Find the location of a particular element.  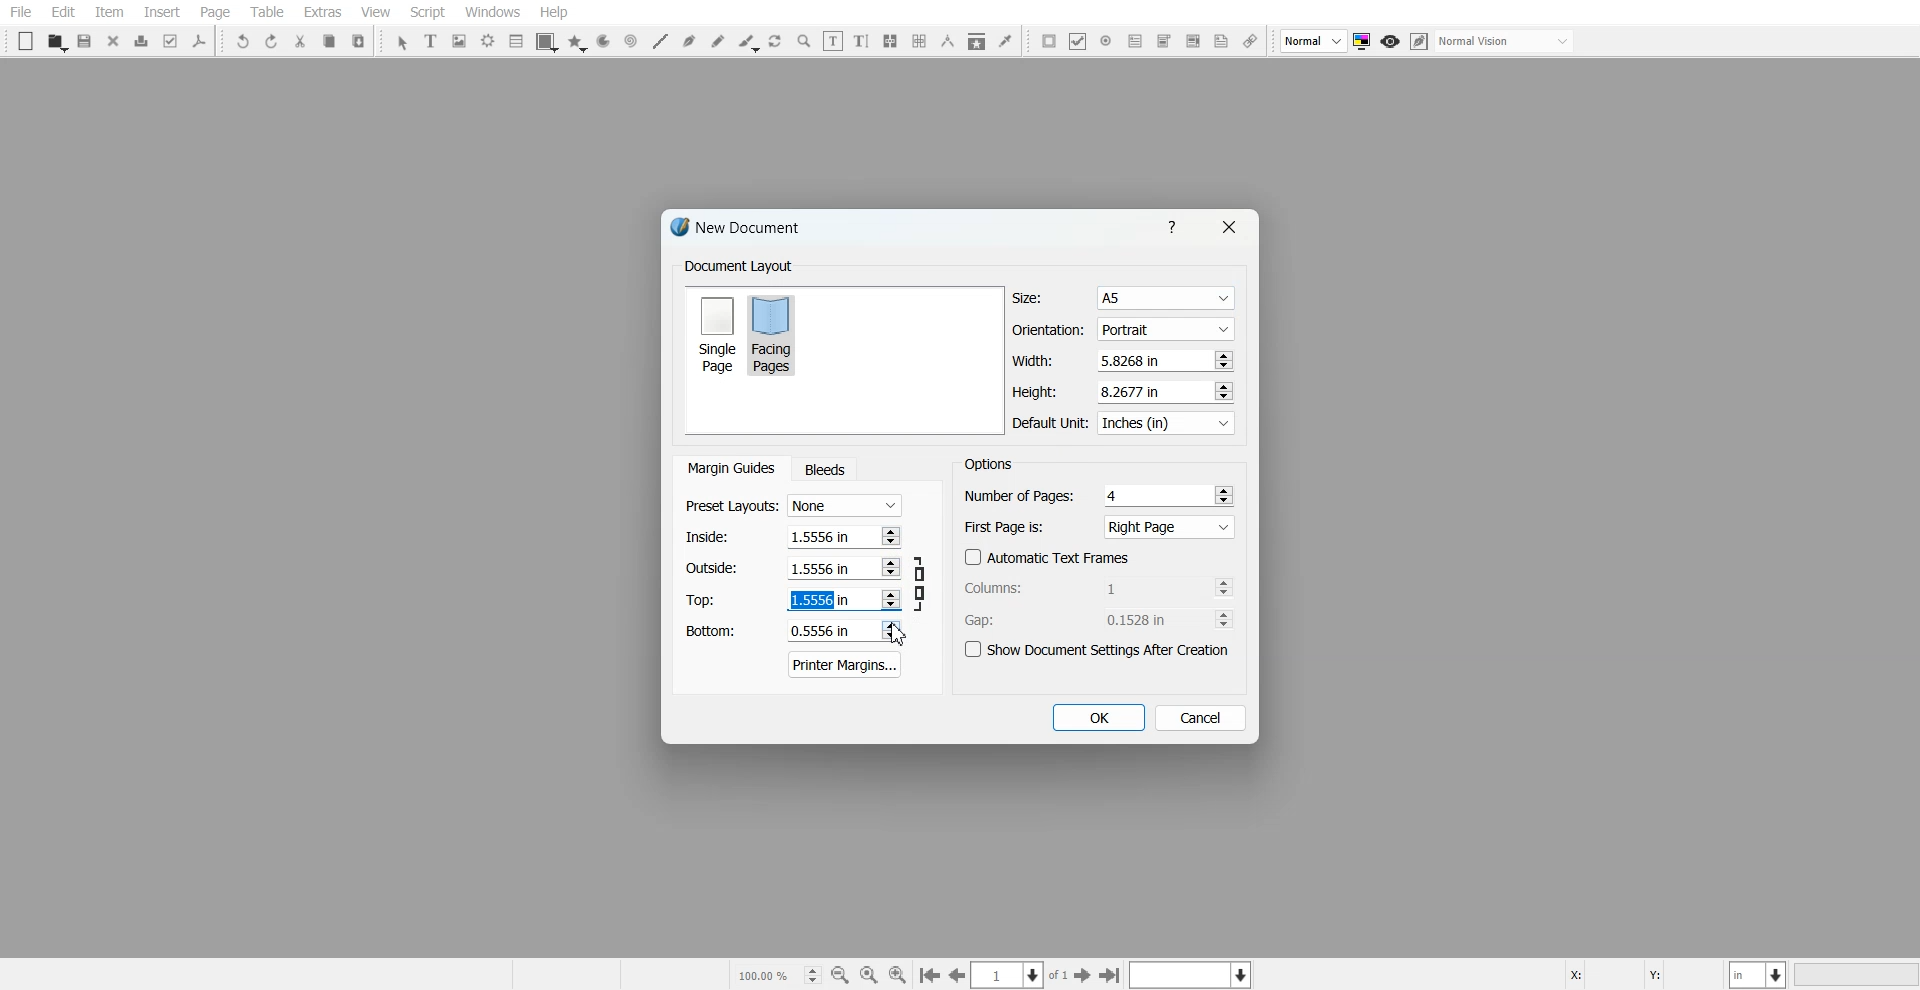

Edit is located at coordinates (62, 13).